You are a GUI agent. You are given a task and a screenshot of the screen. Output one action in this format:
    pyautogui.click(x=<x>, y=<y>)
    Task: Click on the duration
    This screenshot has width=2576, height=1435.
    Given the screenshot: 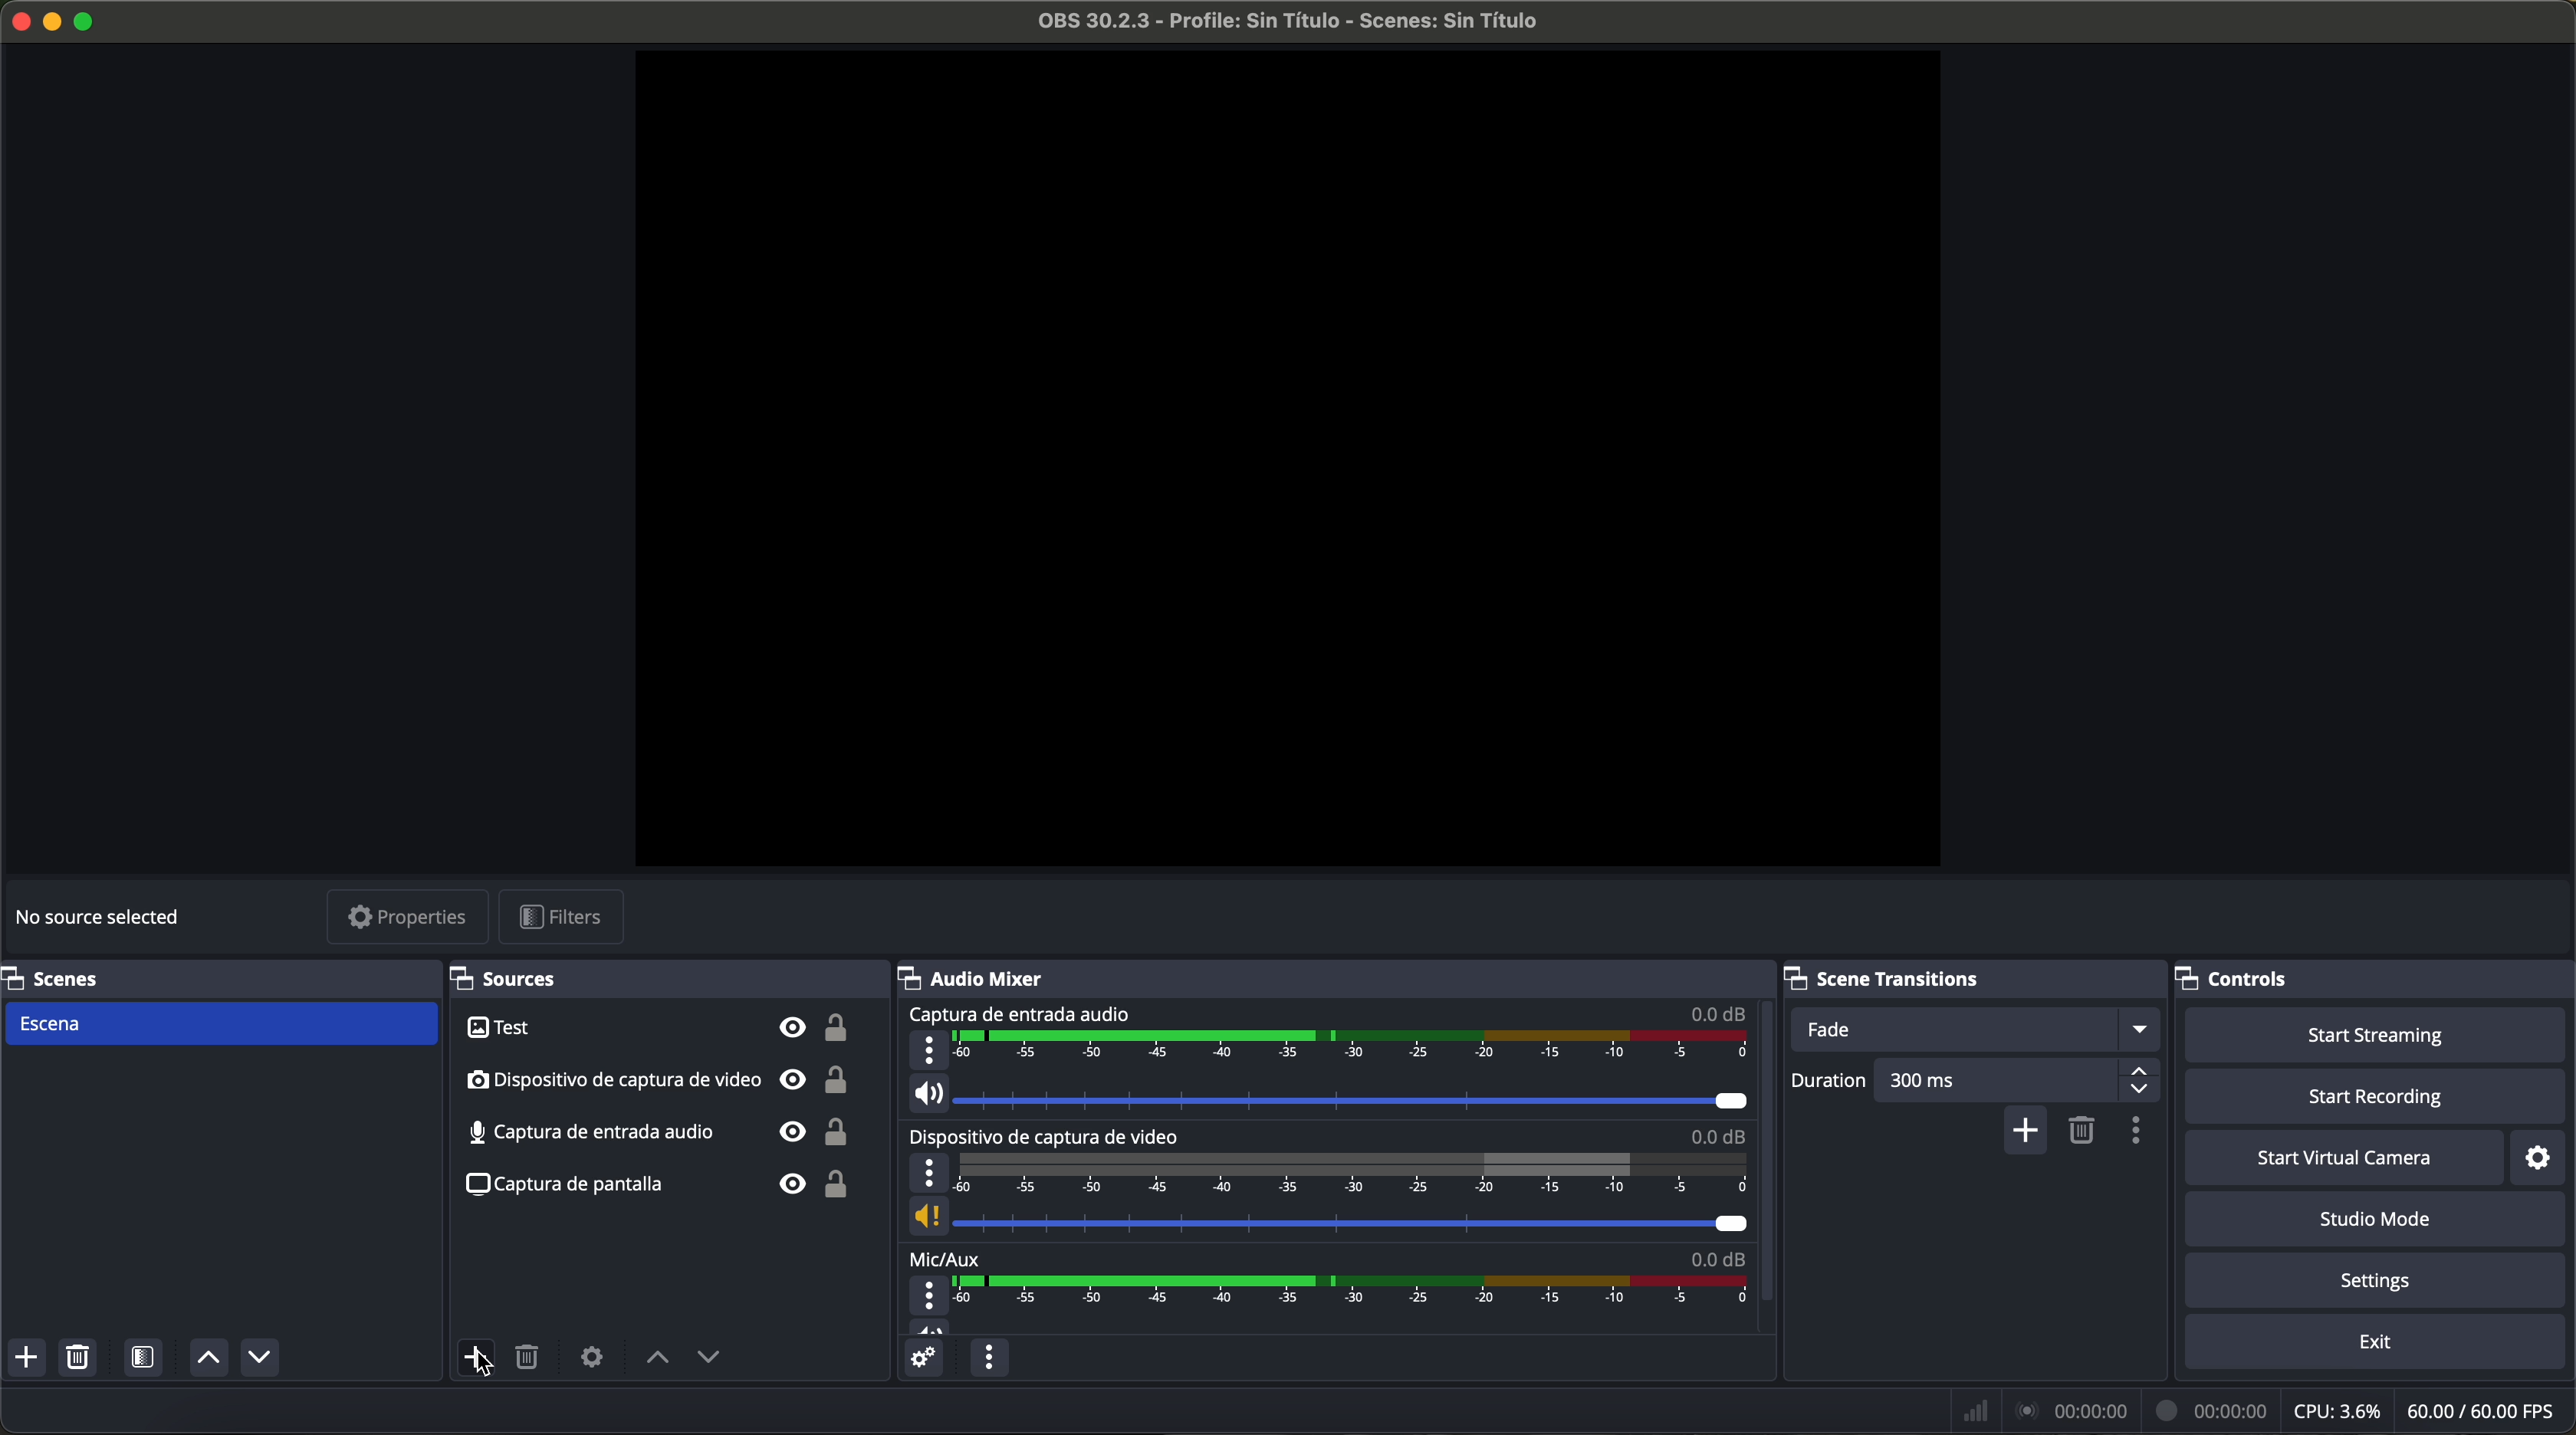 What is the action you would take?
    pyautogui.click(x=1832, y=1083)
    